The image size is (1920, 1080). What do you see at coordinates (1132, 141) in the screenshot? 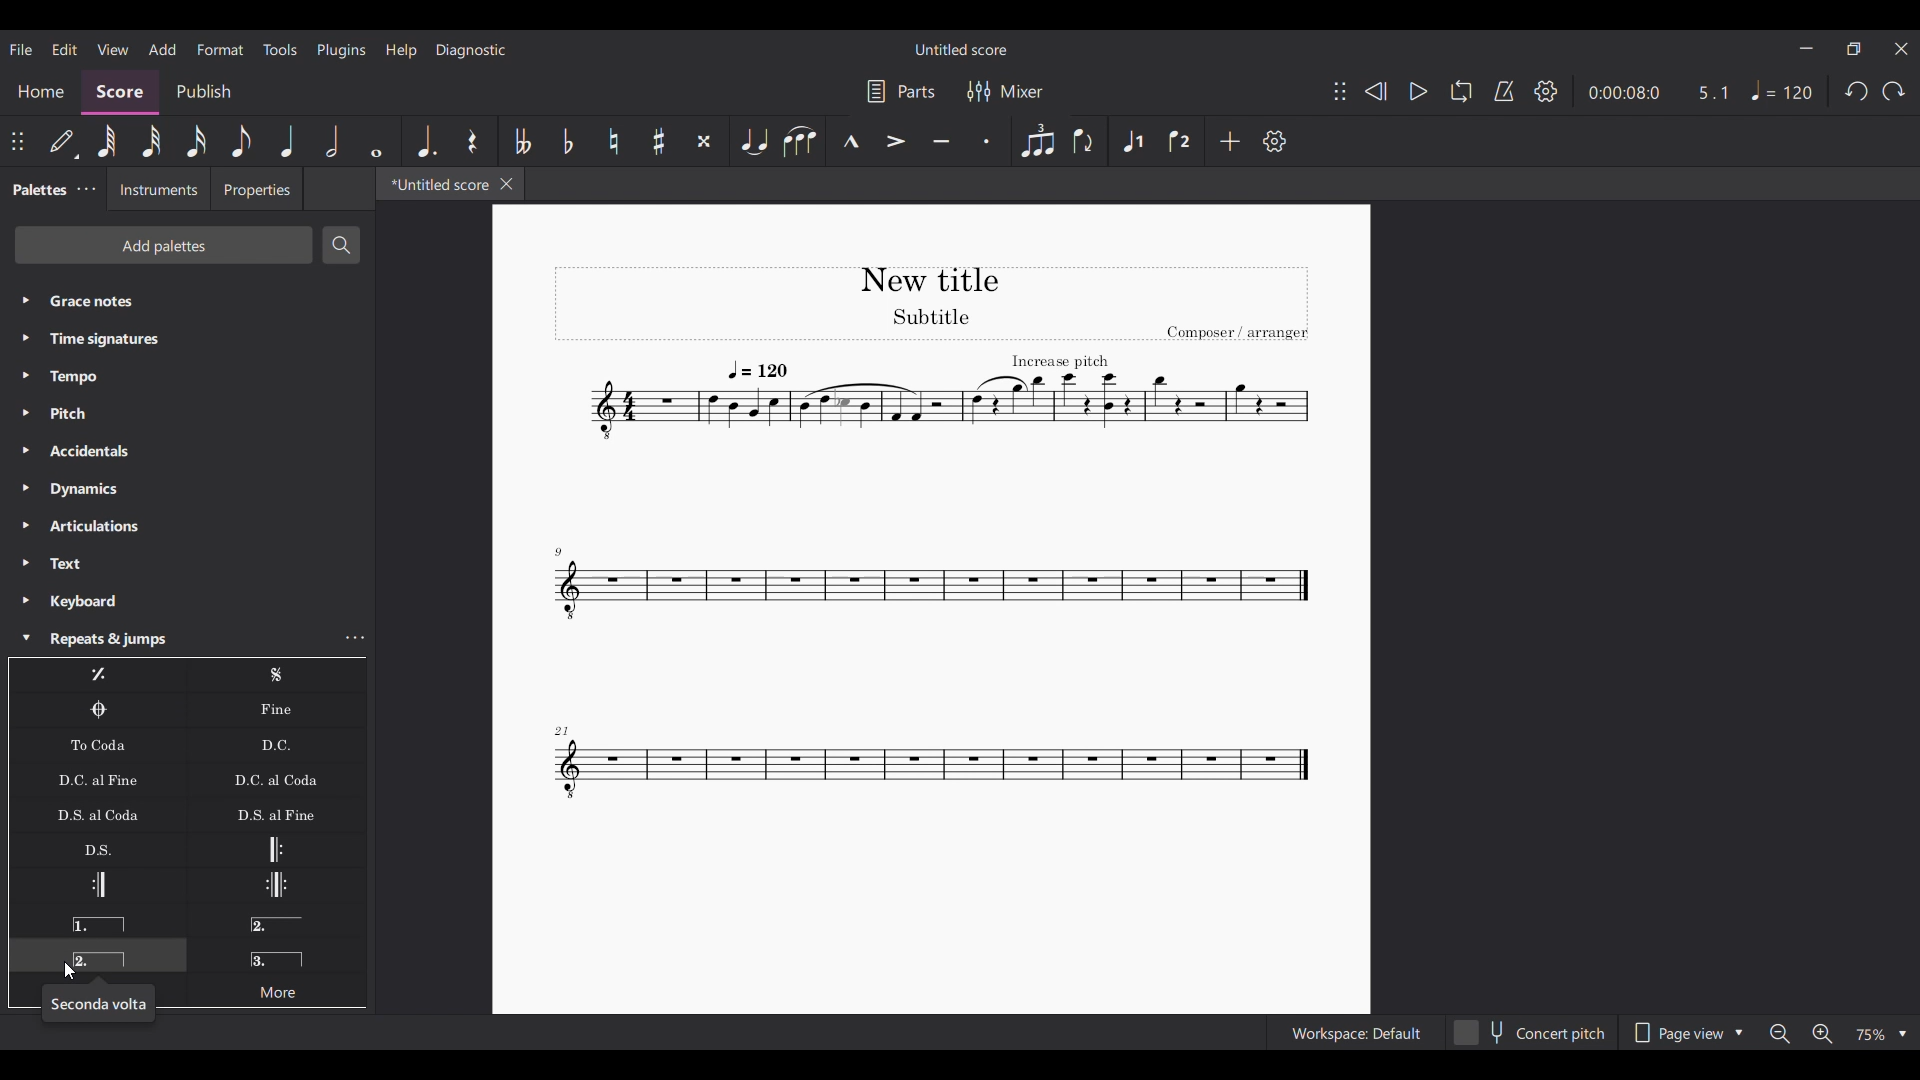
I see `Voice 1` at bounding box center [1132, 141].